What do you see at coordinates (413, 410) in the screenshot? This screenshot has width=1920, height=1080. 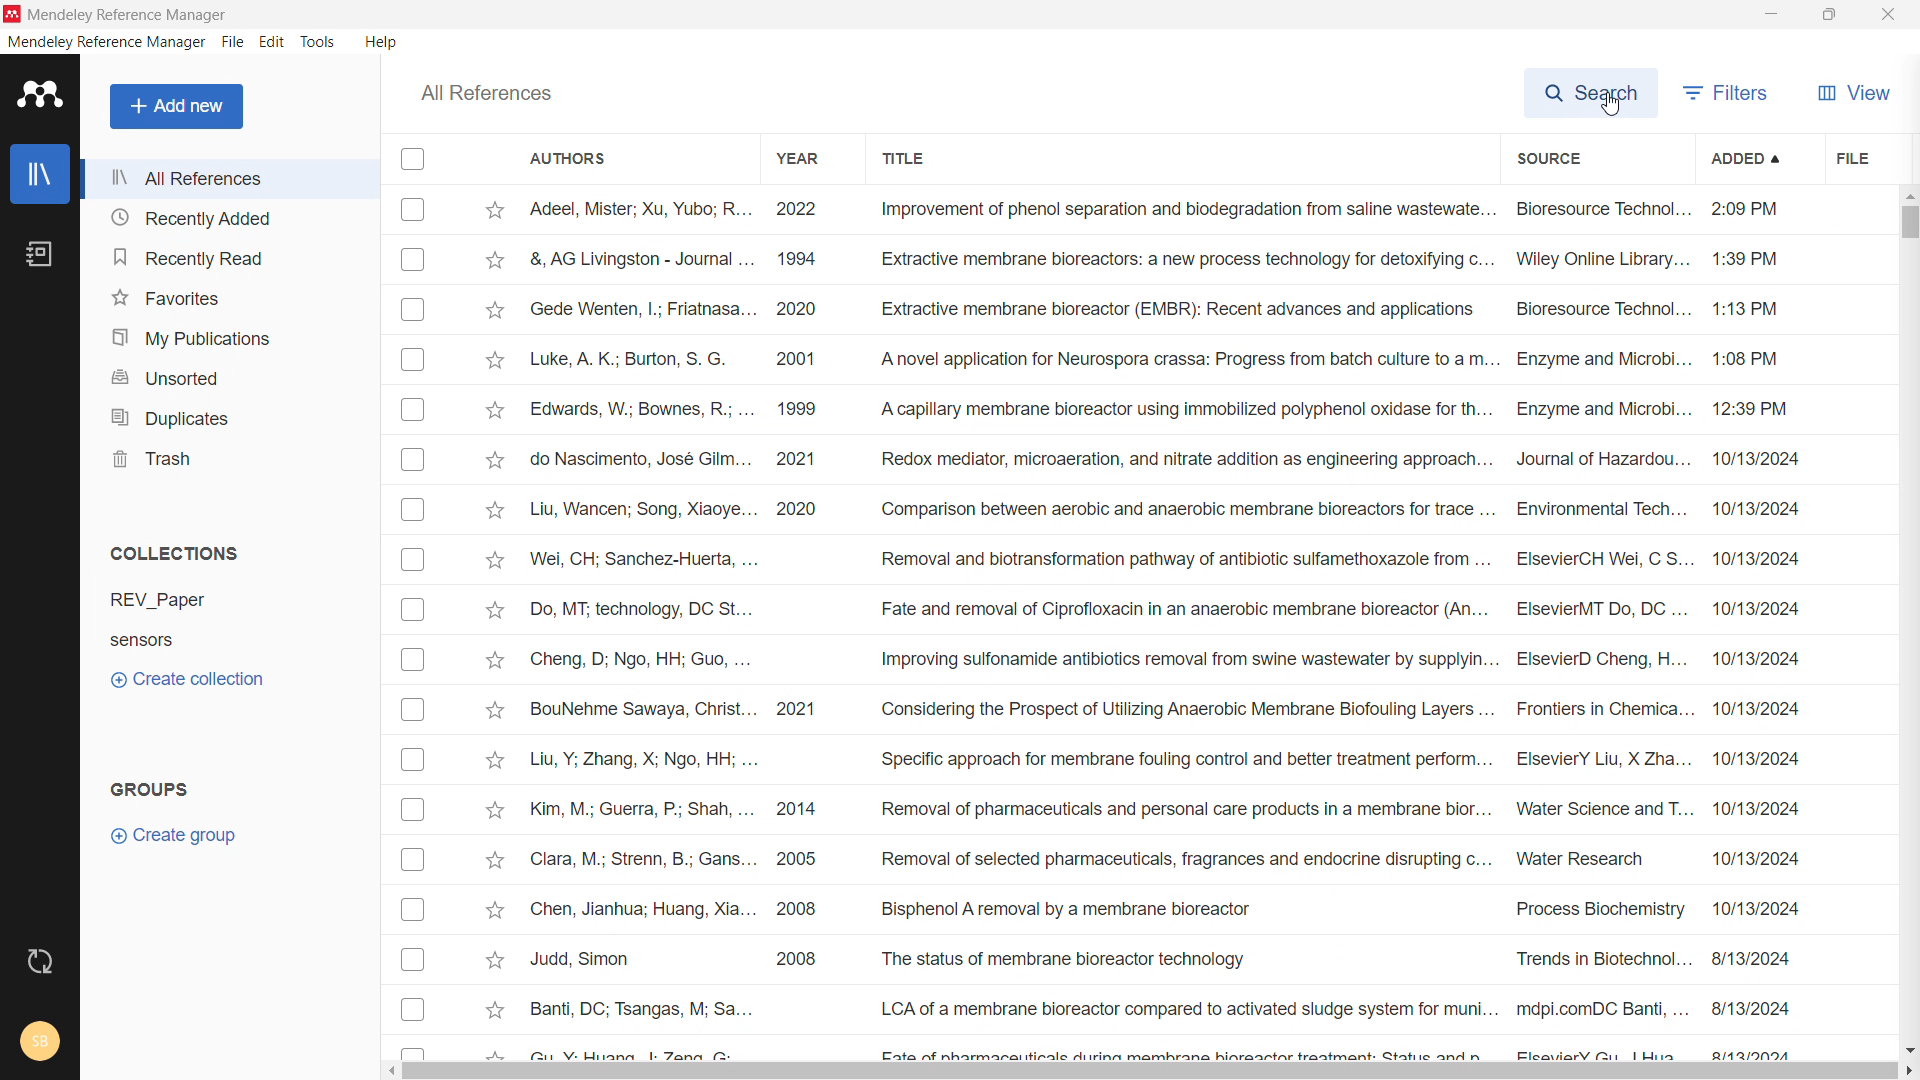 I see `Checkbox` at bounding box center [413, 410].